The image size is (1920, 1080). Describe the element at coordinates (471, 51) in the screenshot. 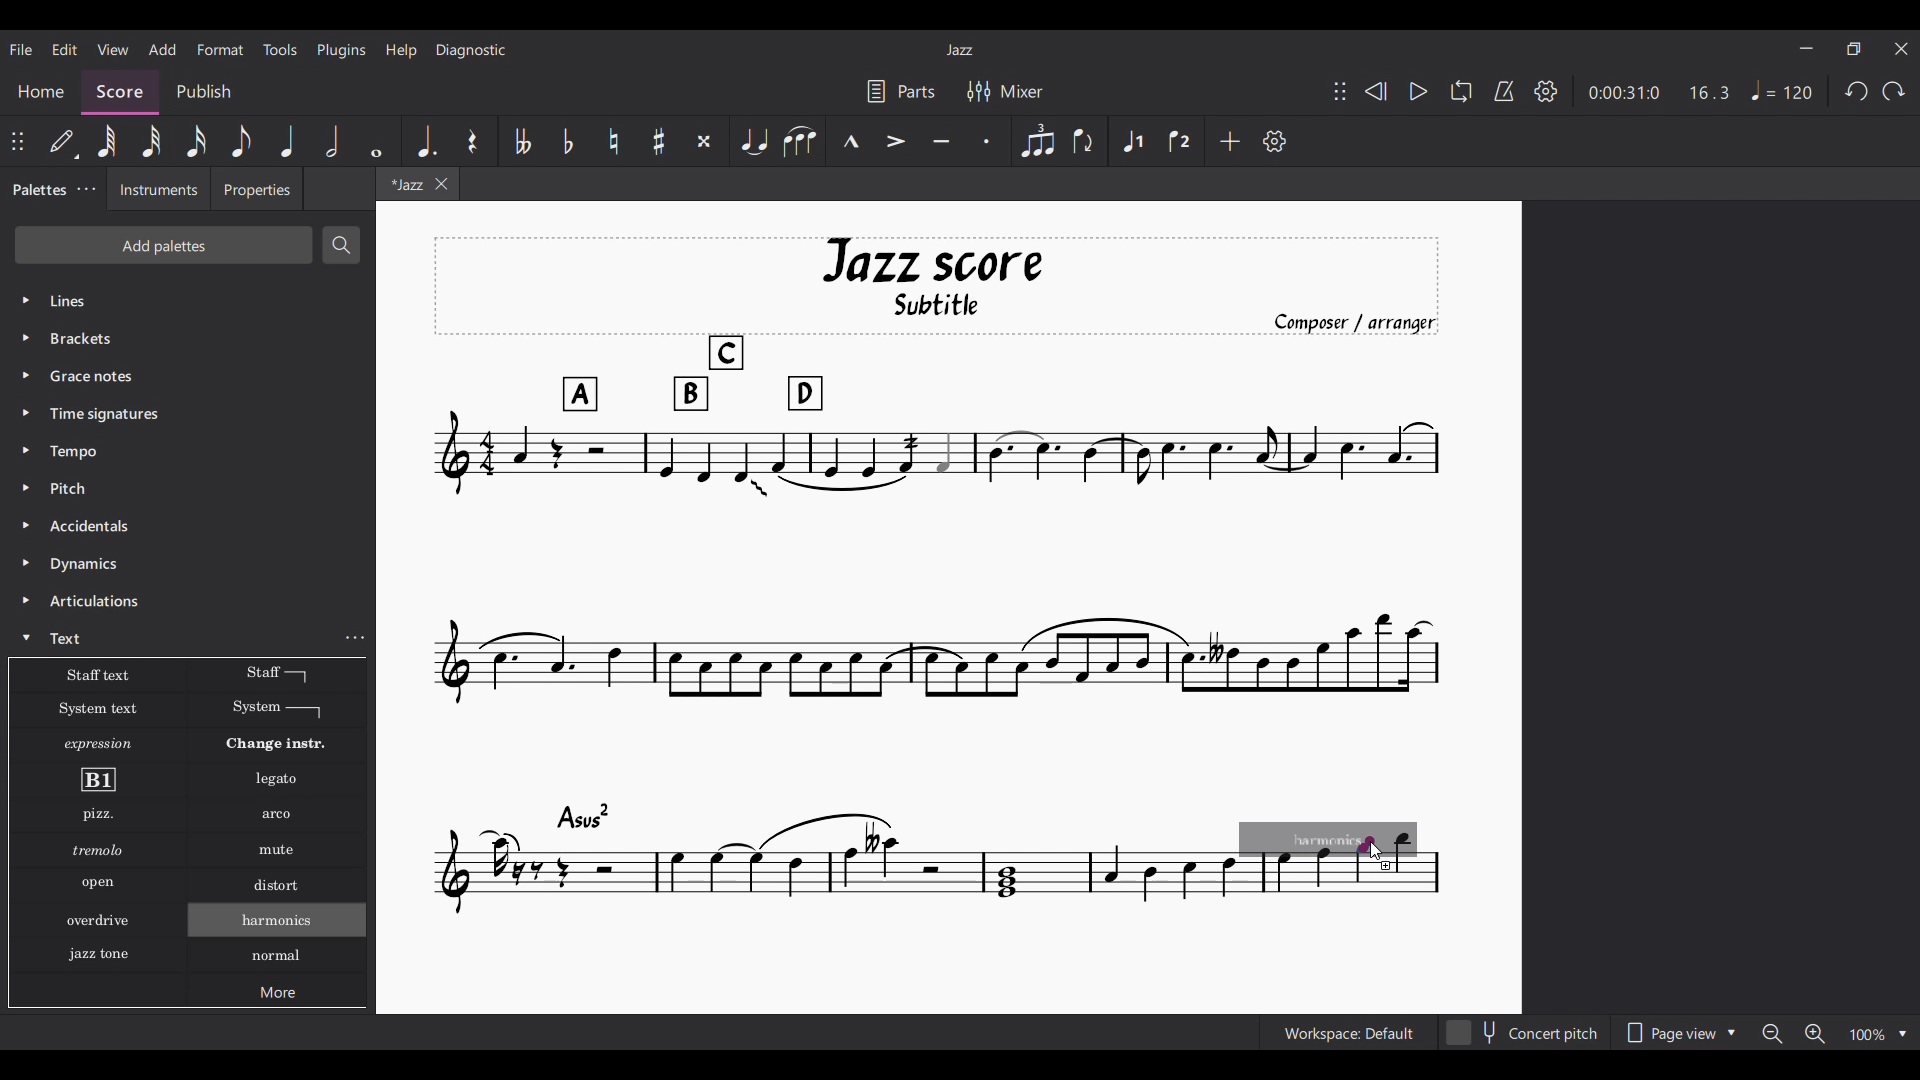

I see `Diagnostic menu` at that location.